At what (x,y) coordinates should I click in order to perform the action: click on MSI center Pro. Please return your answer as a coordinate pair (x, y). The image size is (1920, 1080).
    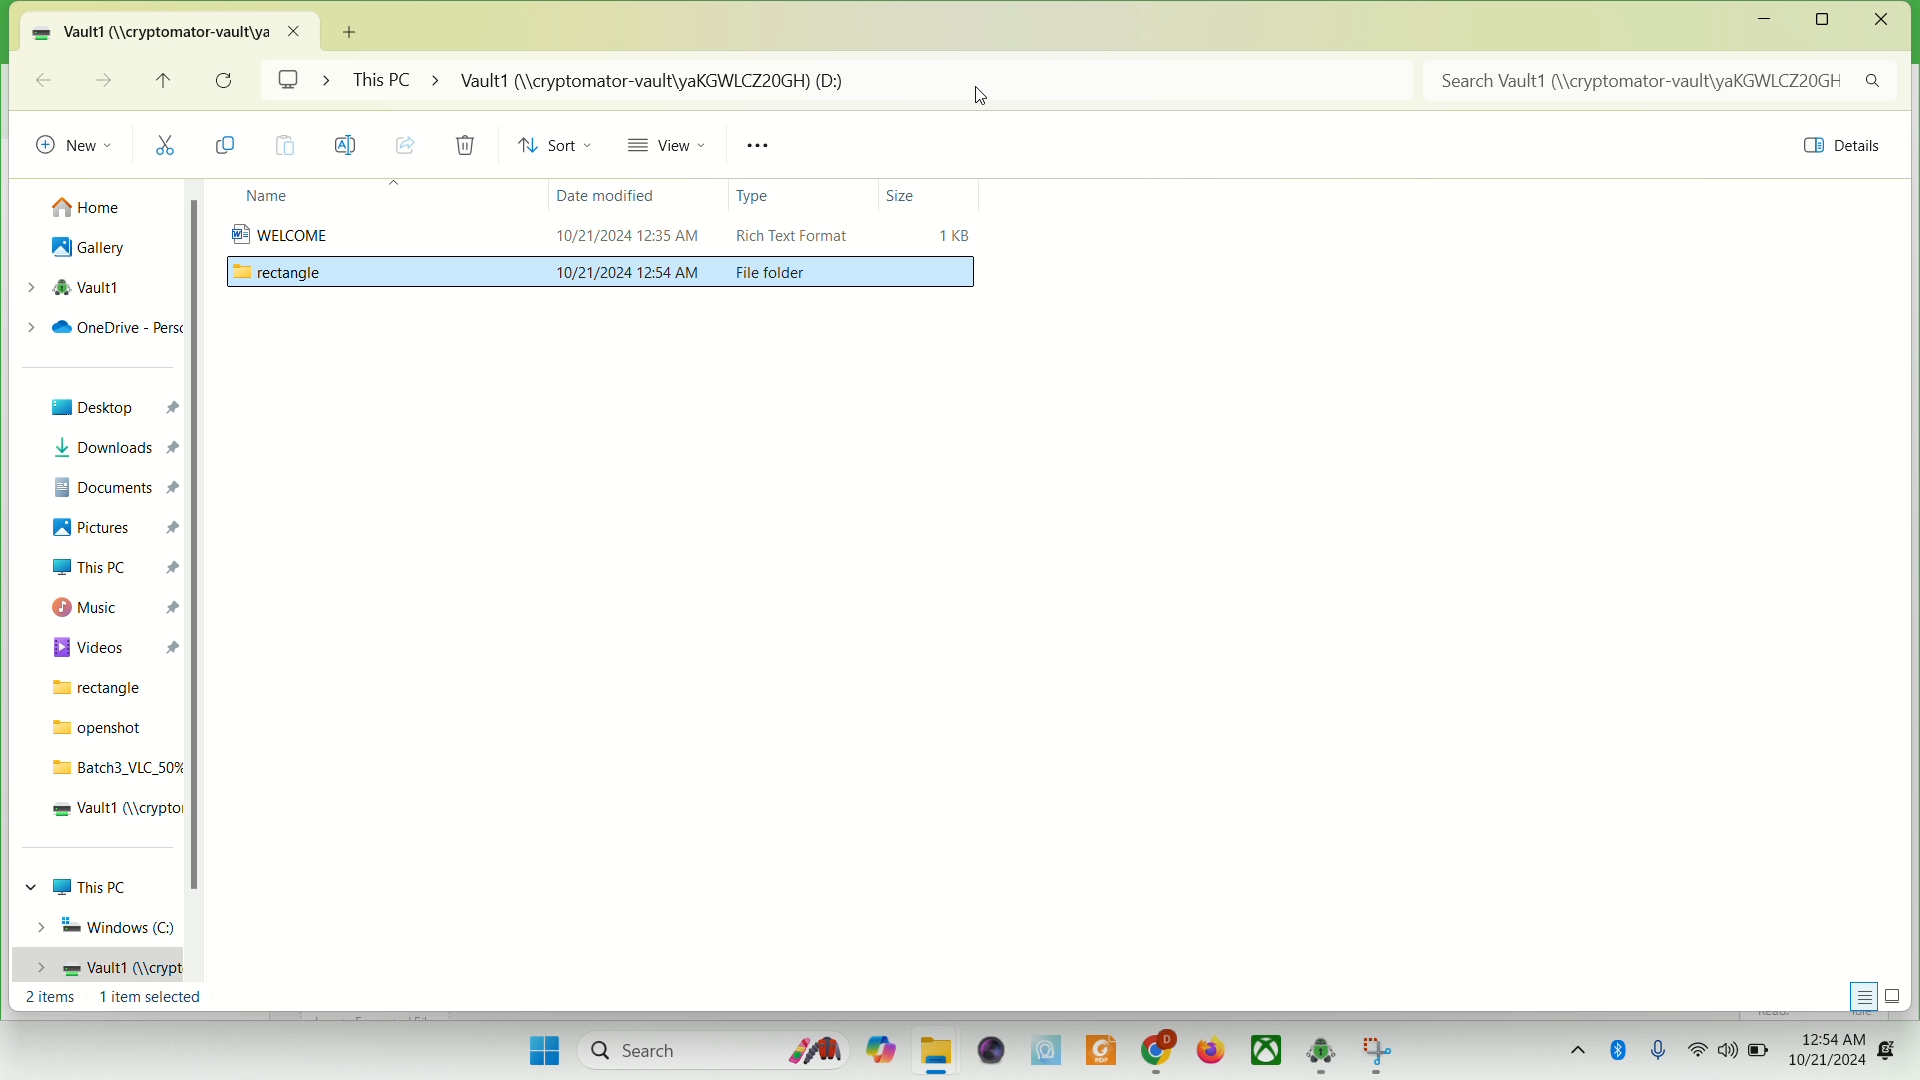
    Looking at the image, I should click on (1045, 1050).